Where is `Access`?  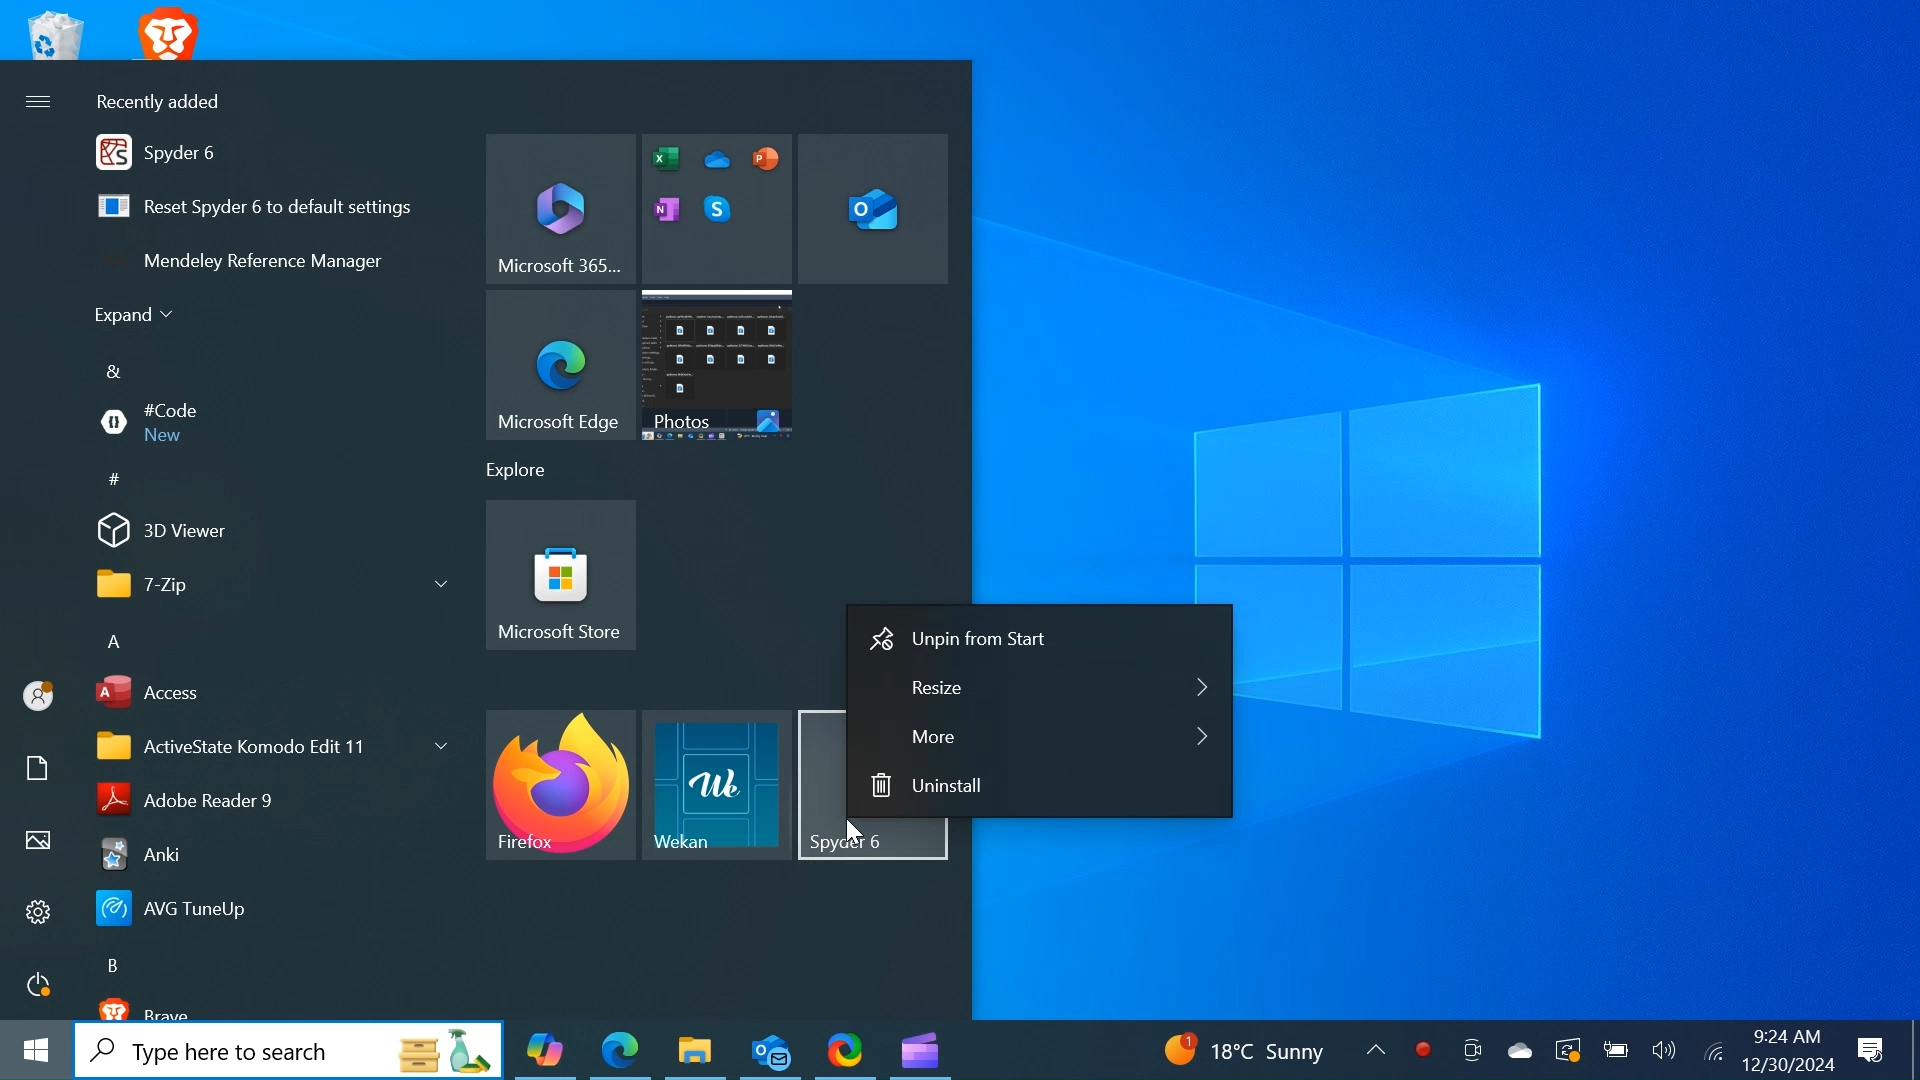 Access is located at coordinates (267, 693).